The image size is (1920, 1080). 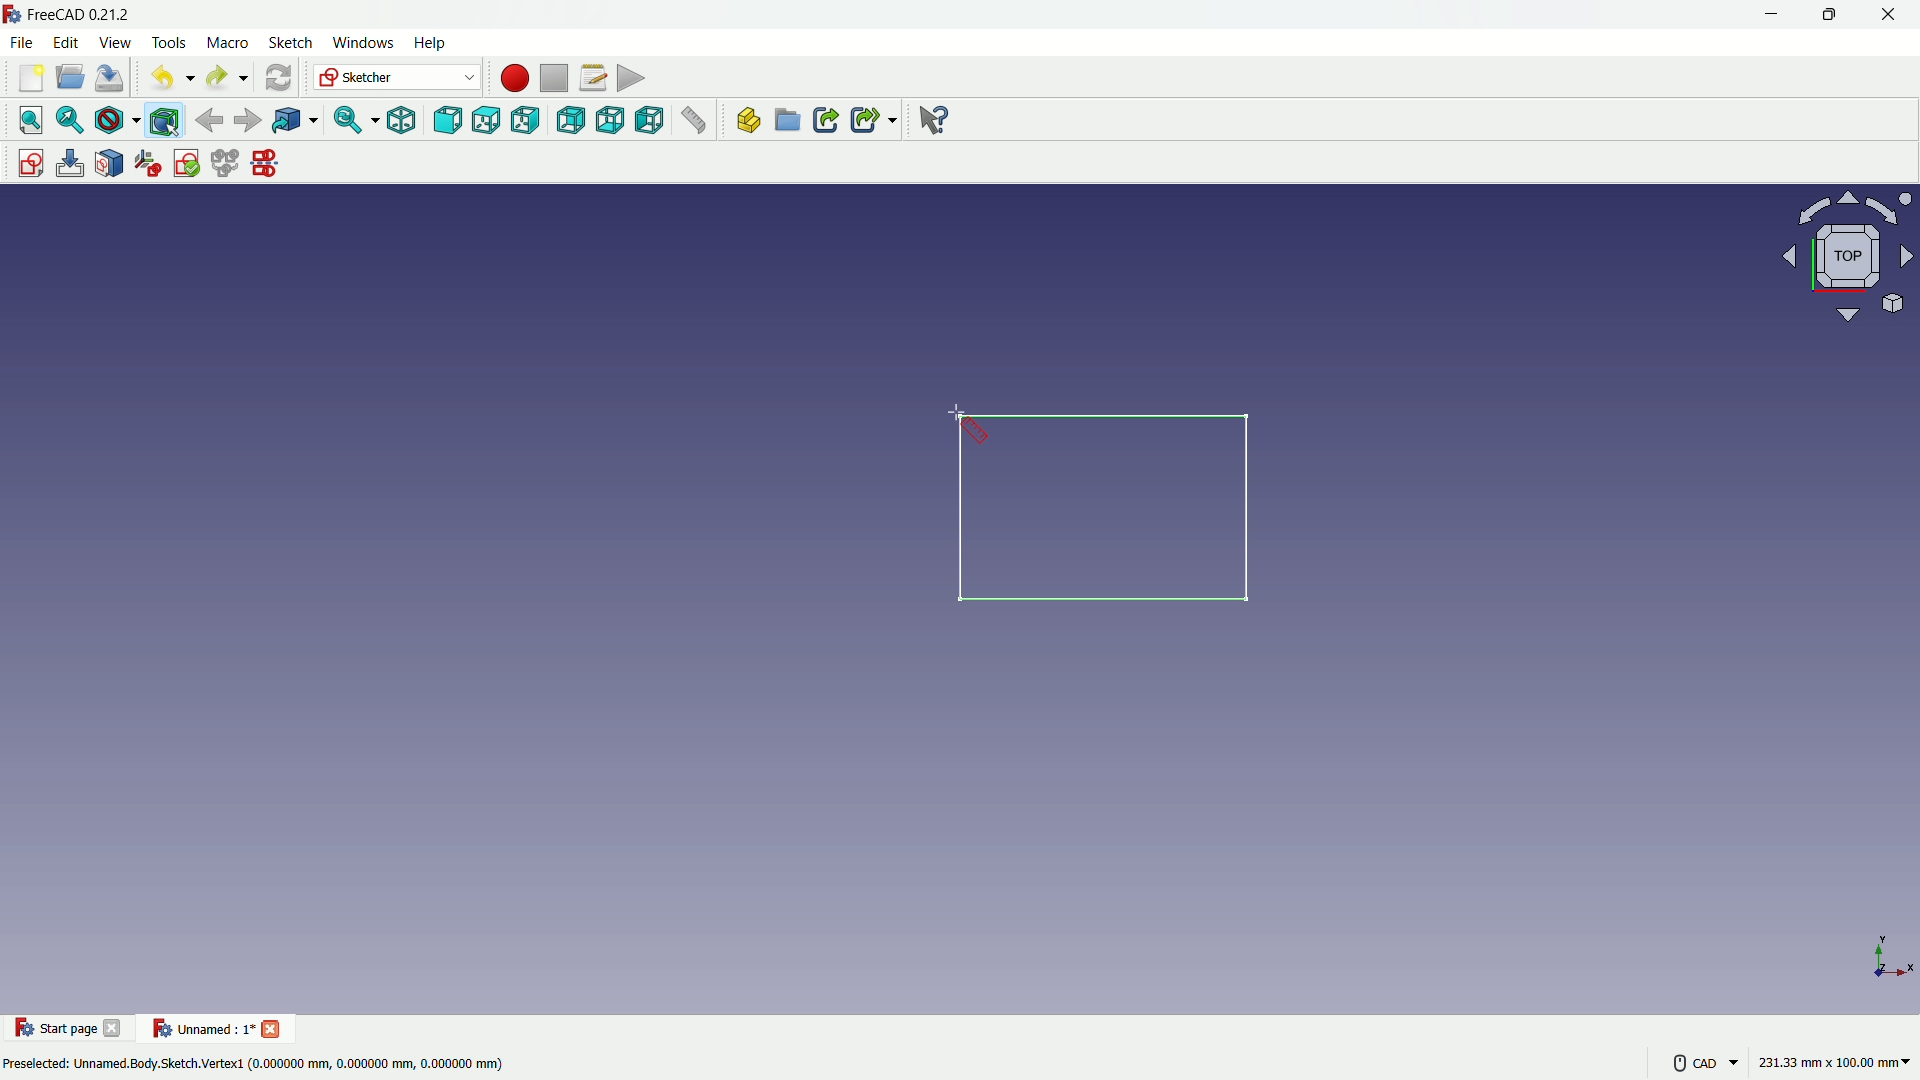 What do you see at coordinates (432, 44) in the screenshot?
I see `help menu` at bounding box center [432, 44].